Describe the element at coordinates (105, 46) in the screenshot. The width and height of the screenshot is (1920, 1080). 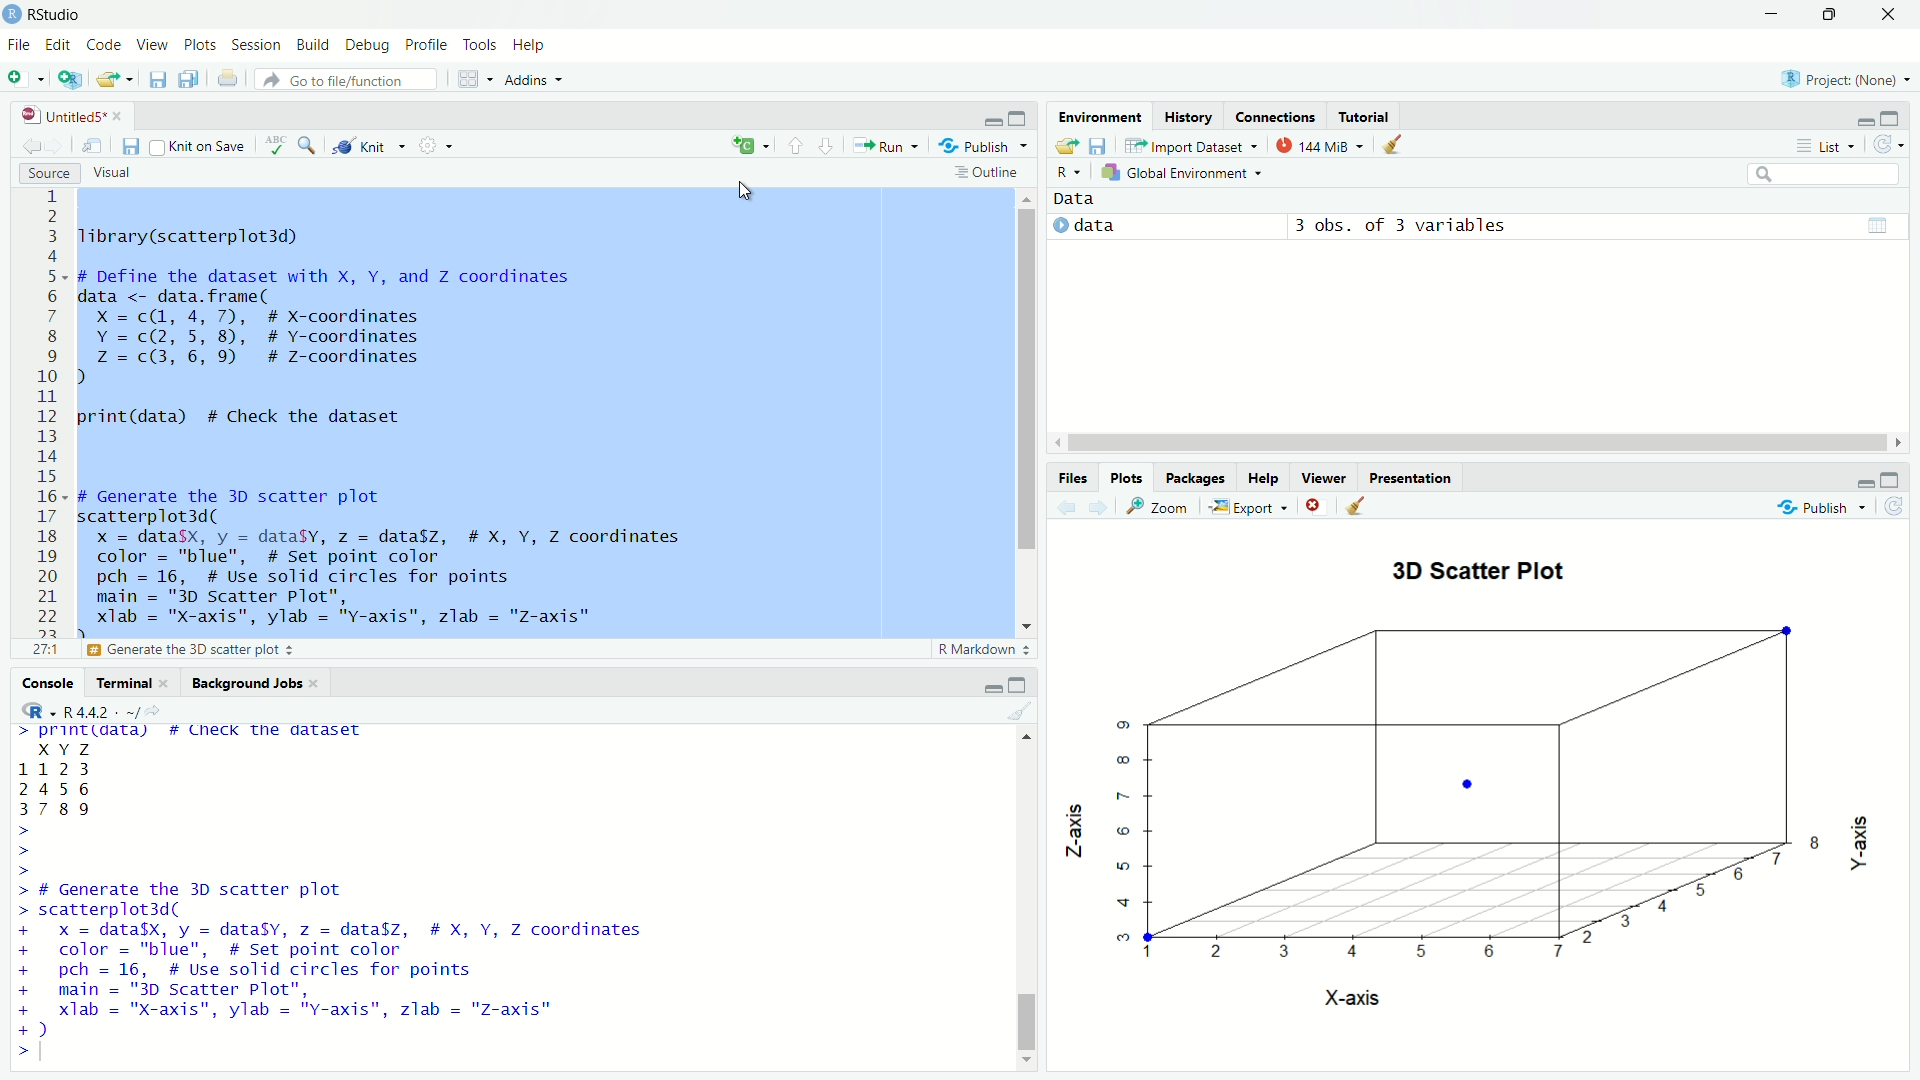
I see `code` at that location.